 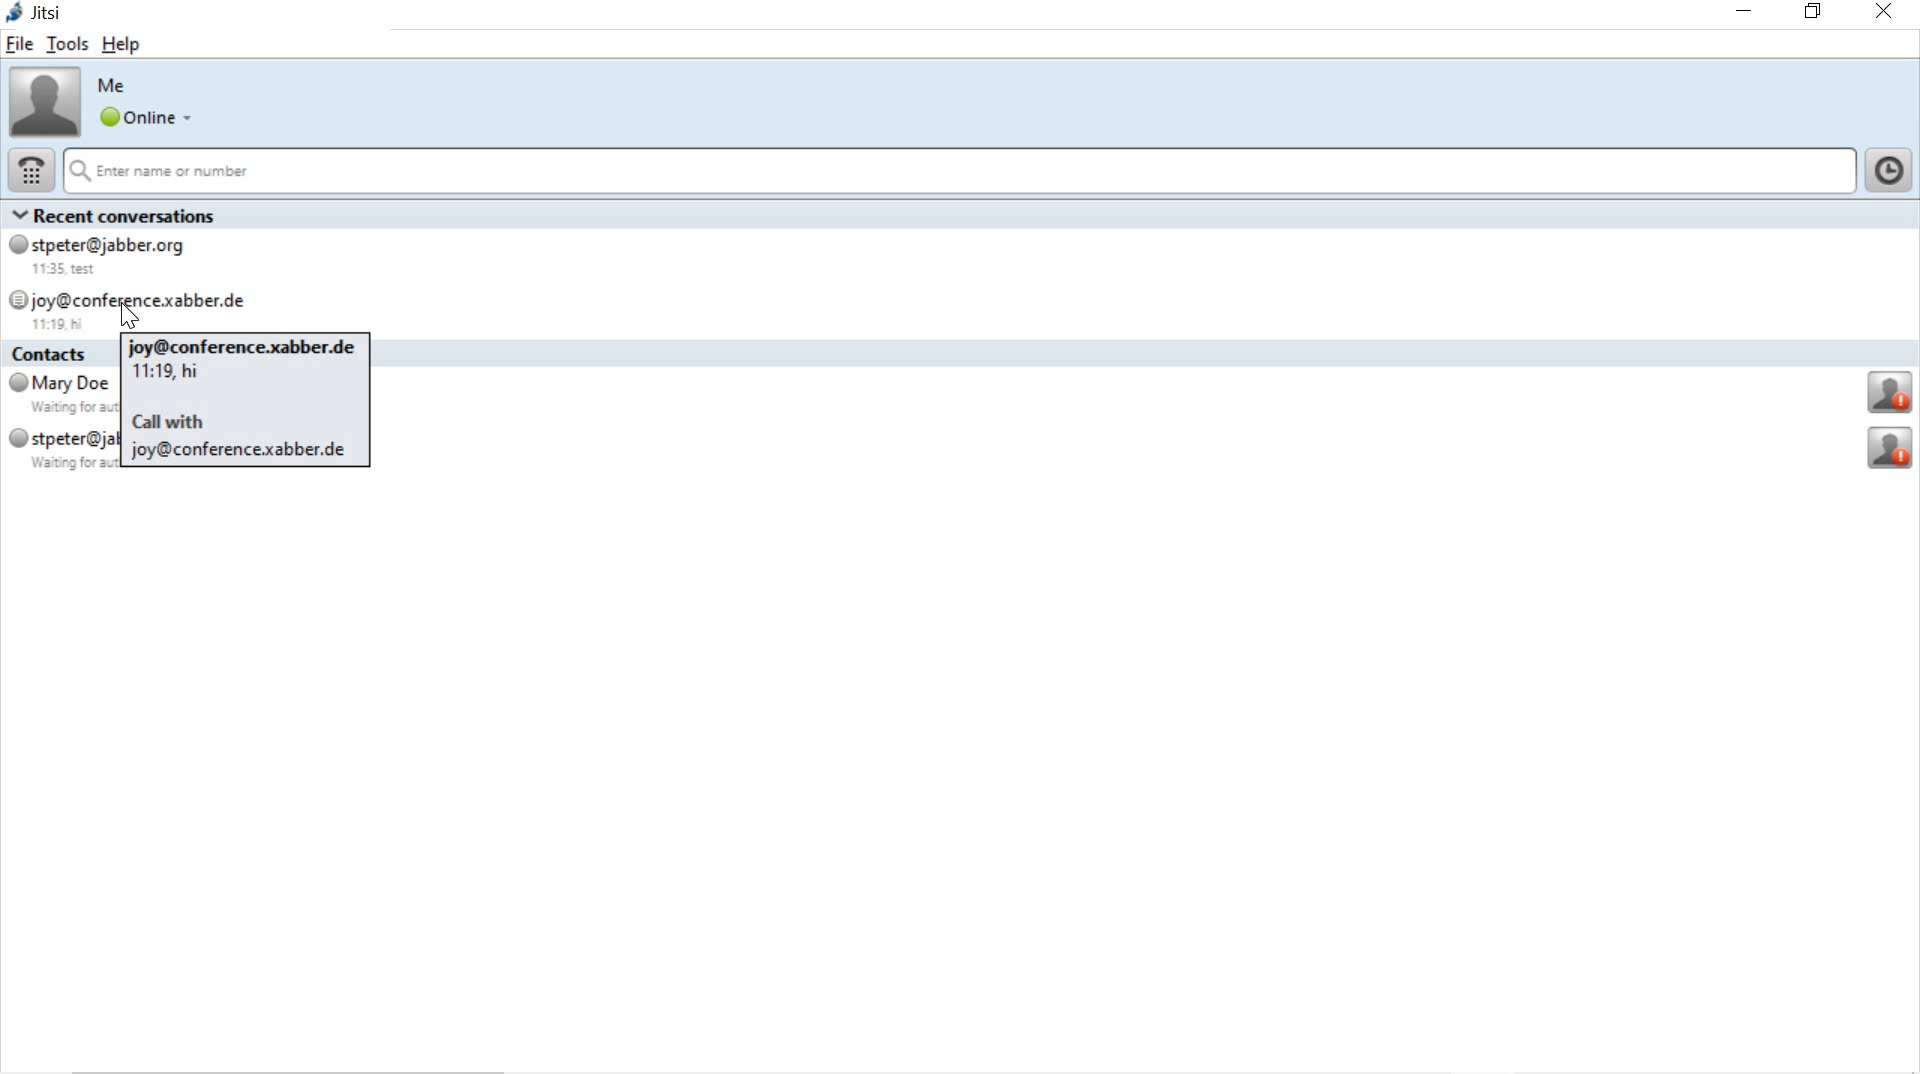 What do you see at coordinates (39, 15) in the screenshot?
I see `jitsi` at bounding box center [39, 15].